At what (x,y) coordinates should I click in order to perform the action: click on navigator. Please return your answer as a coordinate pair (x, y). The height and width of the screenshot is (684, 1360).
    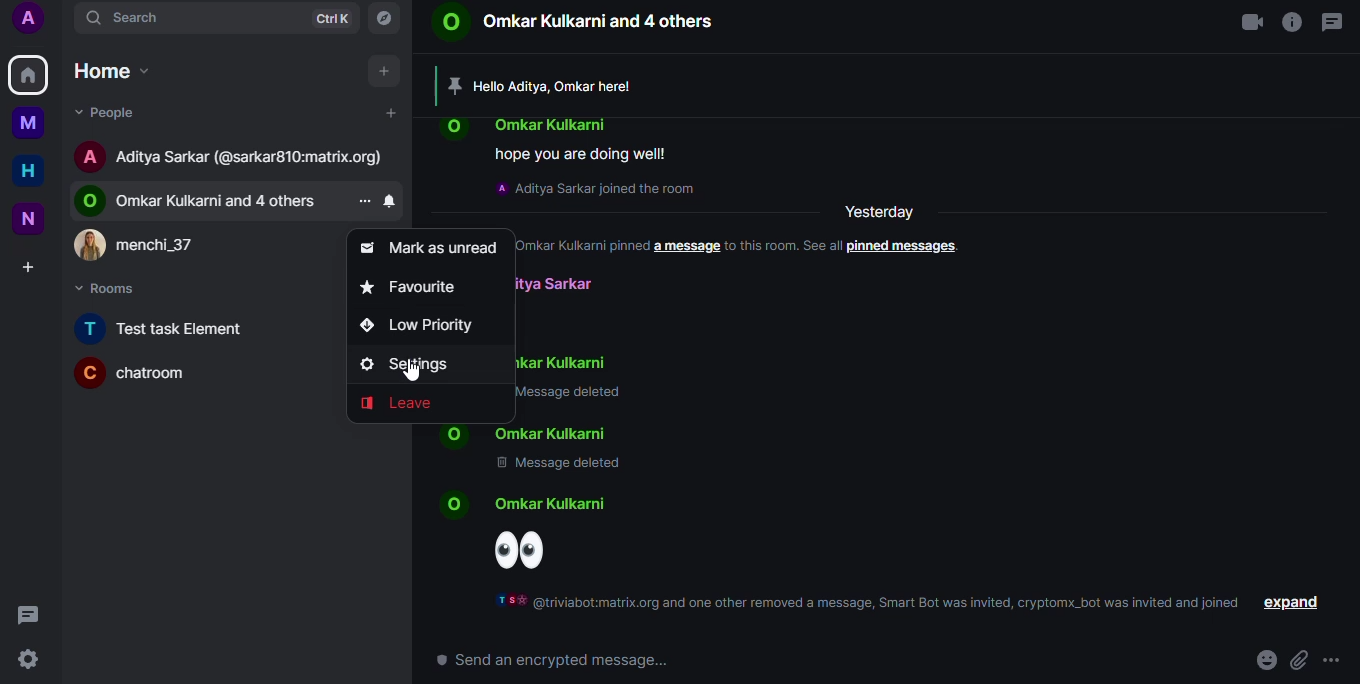
    Looking at the image, I should click on (388, 18).